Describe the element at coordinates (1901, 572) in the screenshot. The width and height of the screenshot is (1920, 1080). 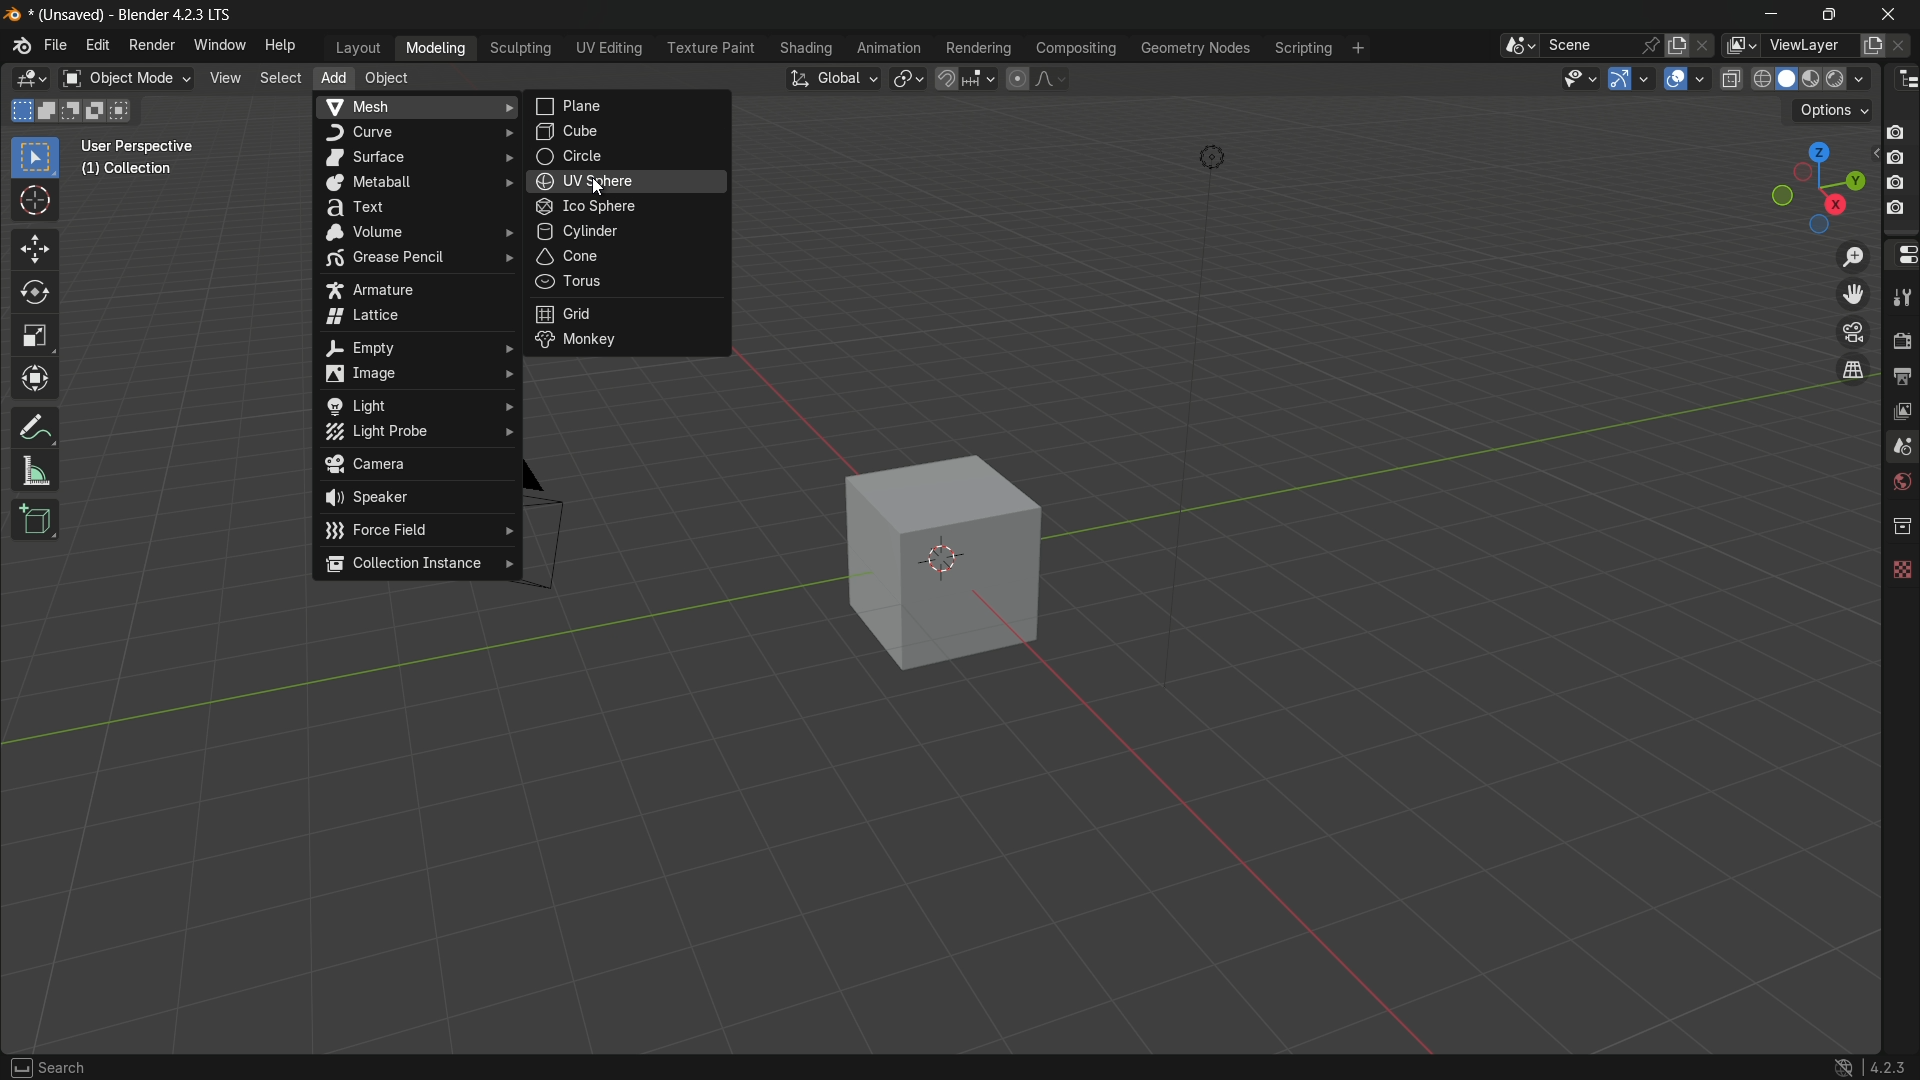
I see `texture` at that location.